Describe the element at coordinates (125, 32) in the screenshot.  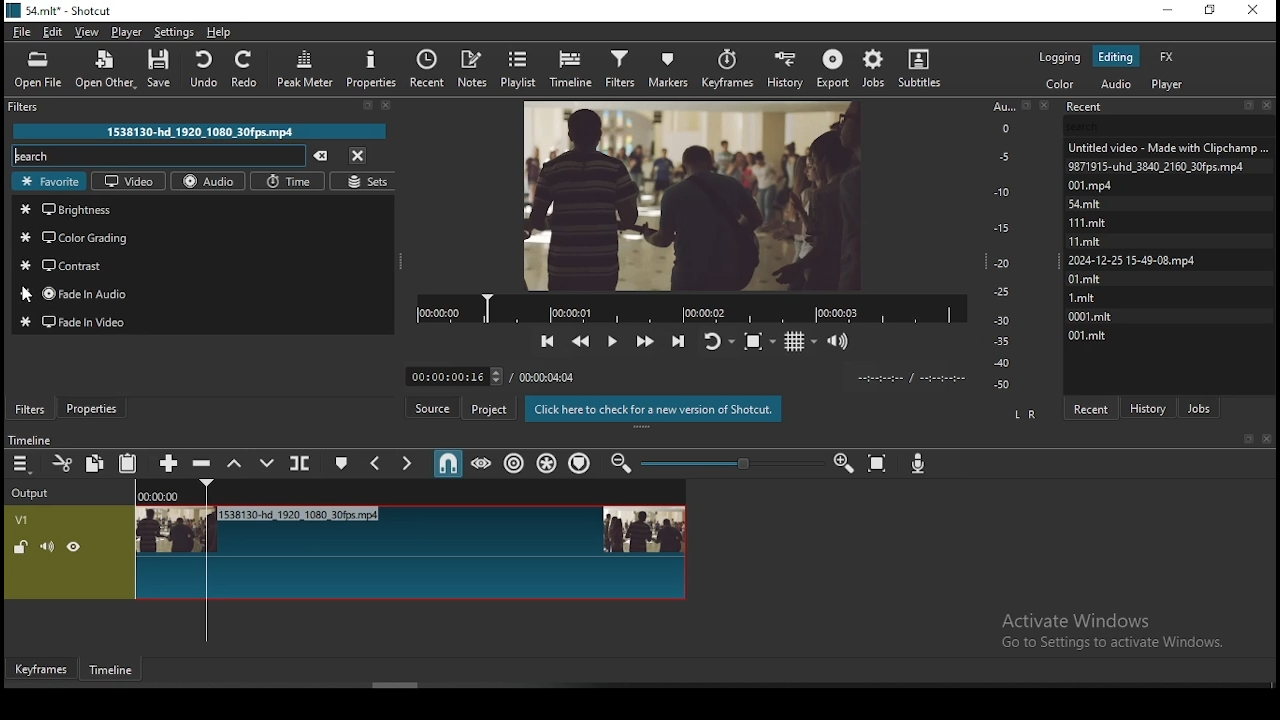
I see `player` at that location.